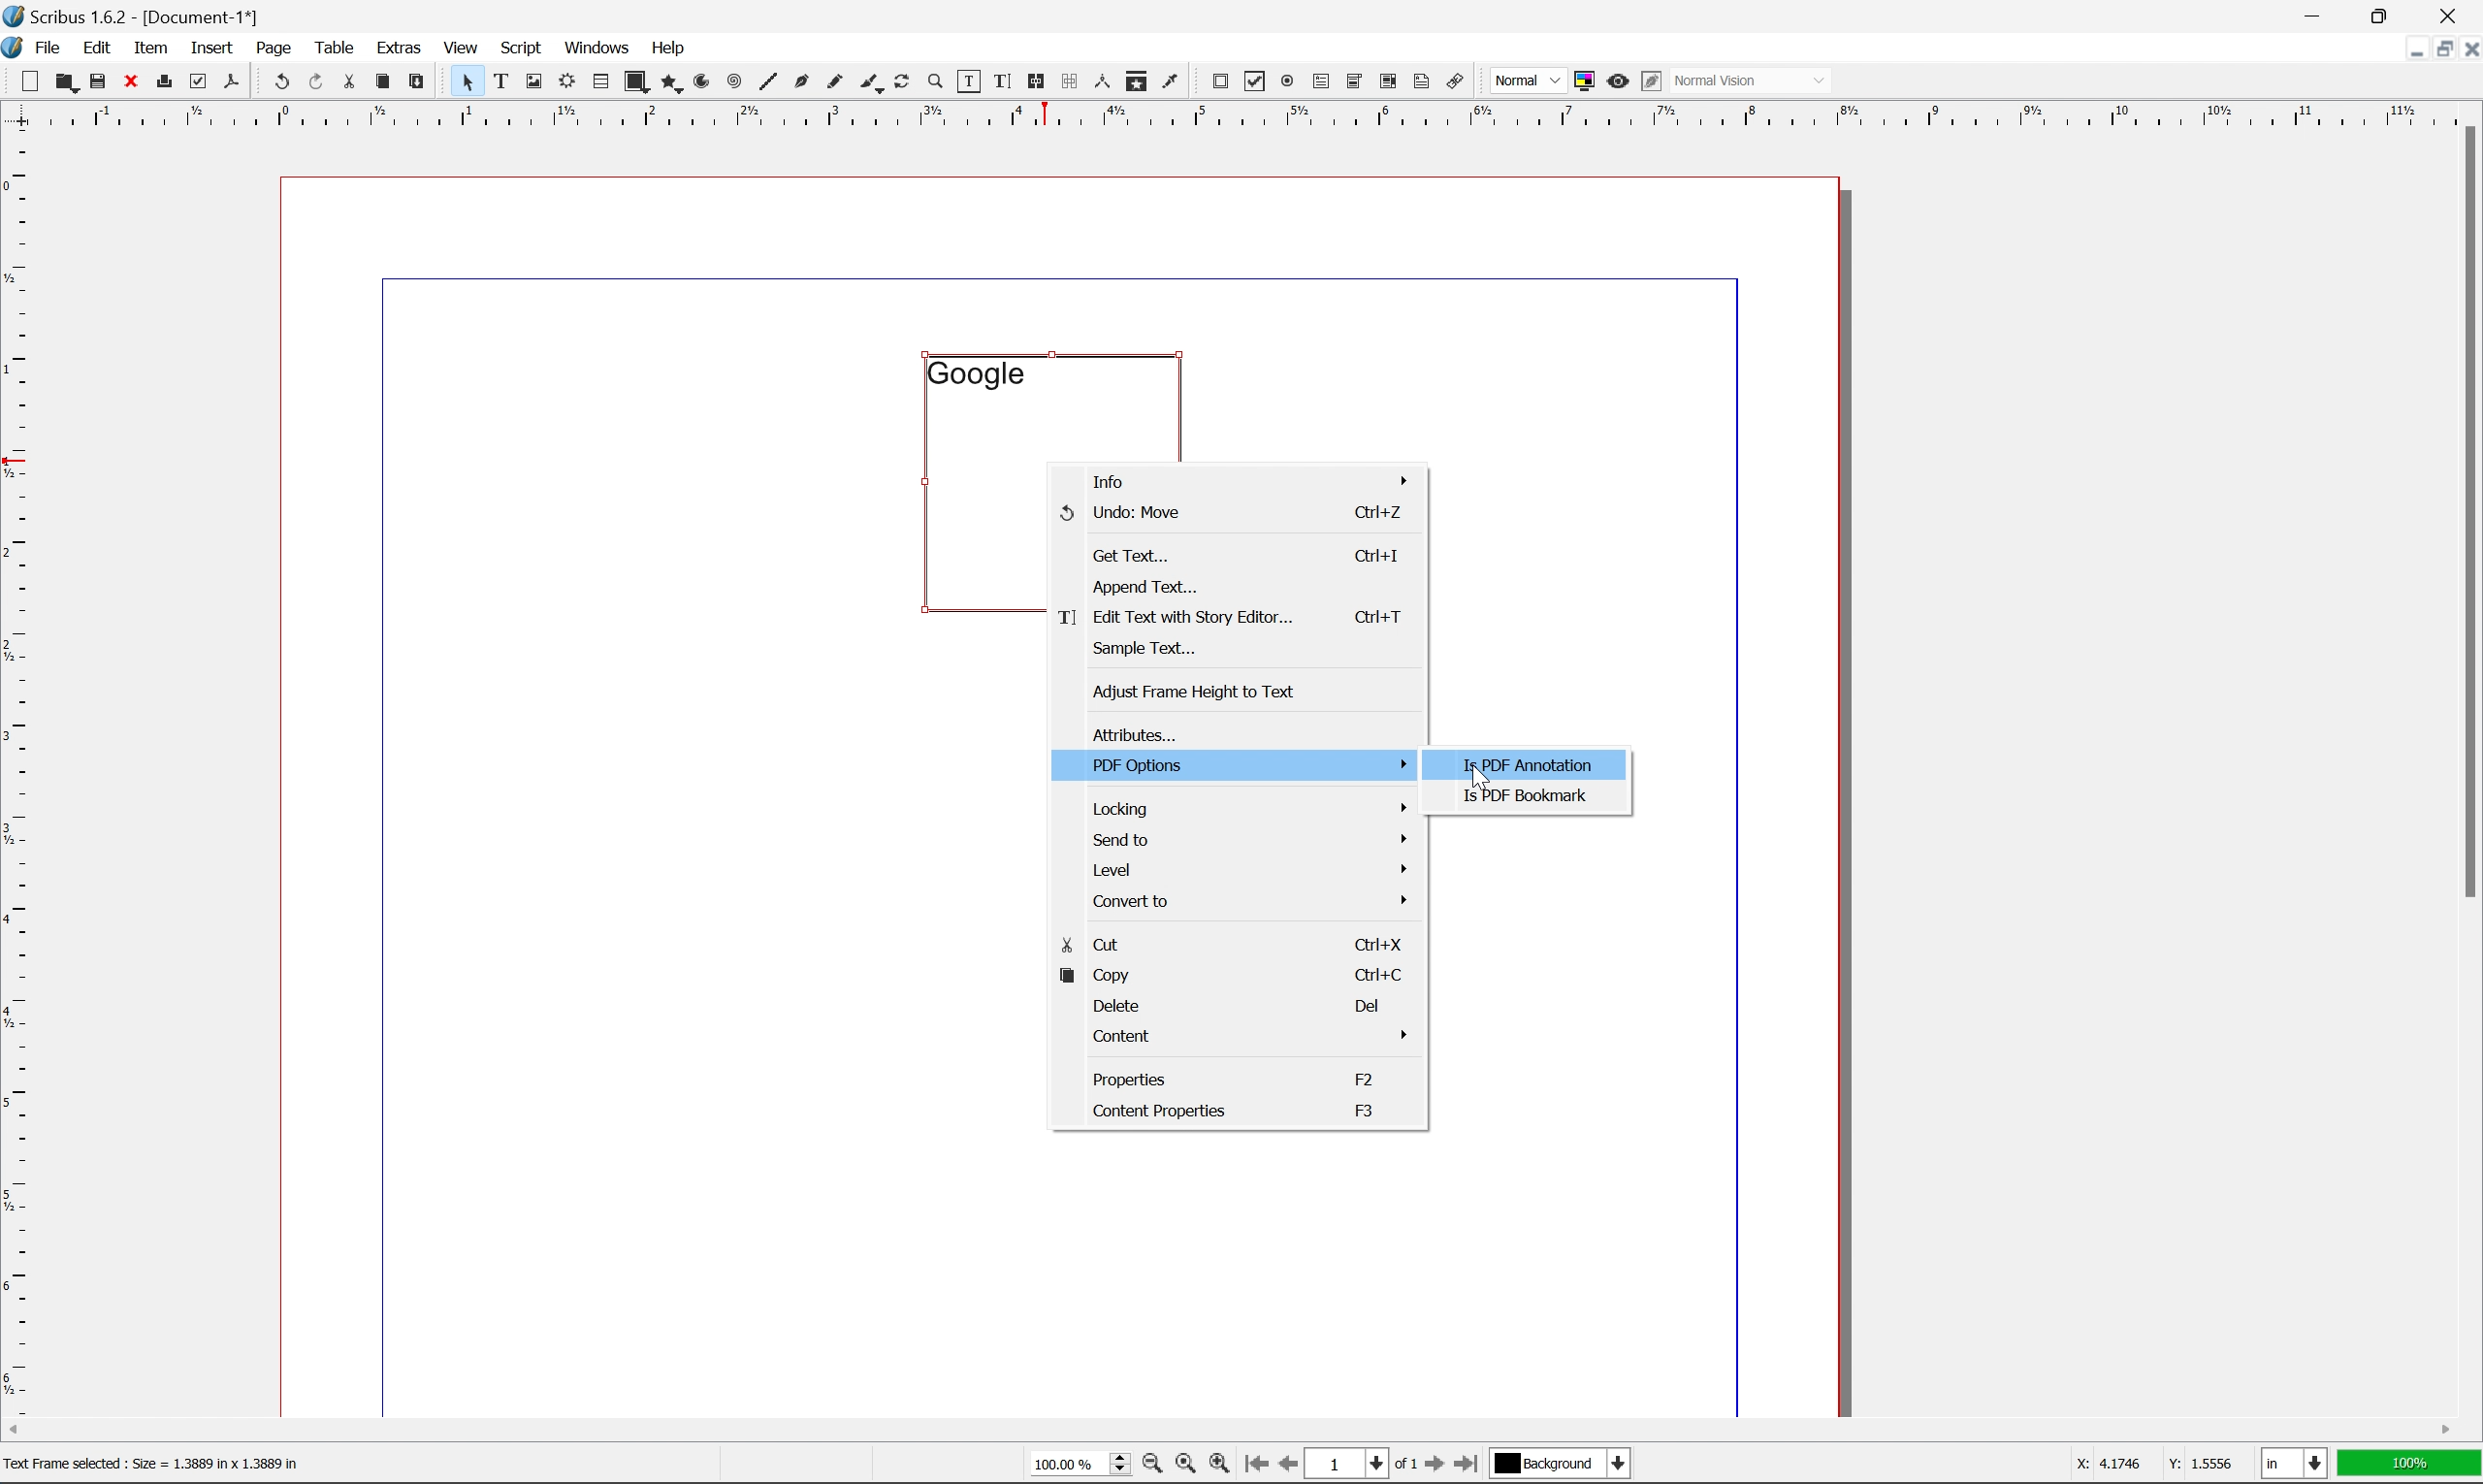 The image size is (2483, 1484). Describe the element at coordinates (871, 80) in the screenshot. I see `calligraphy line` at that location.